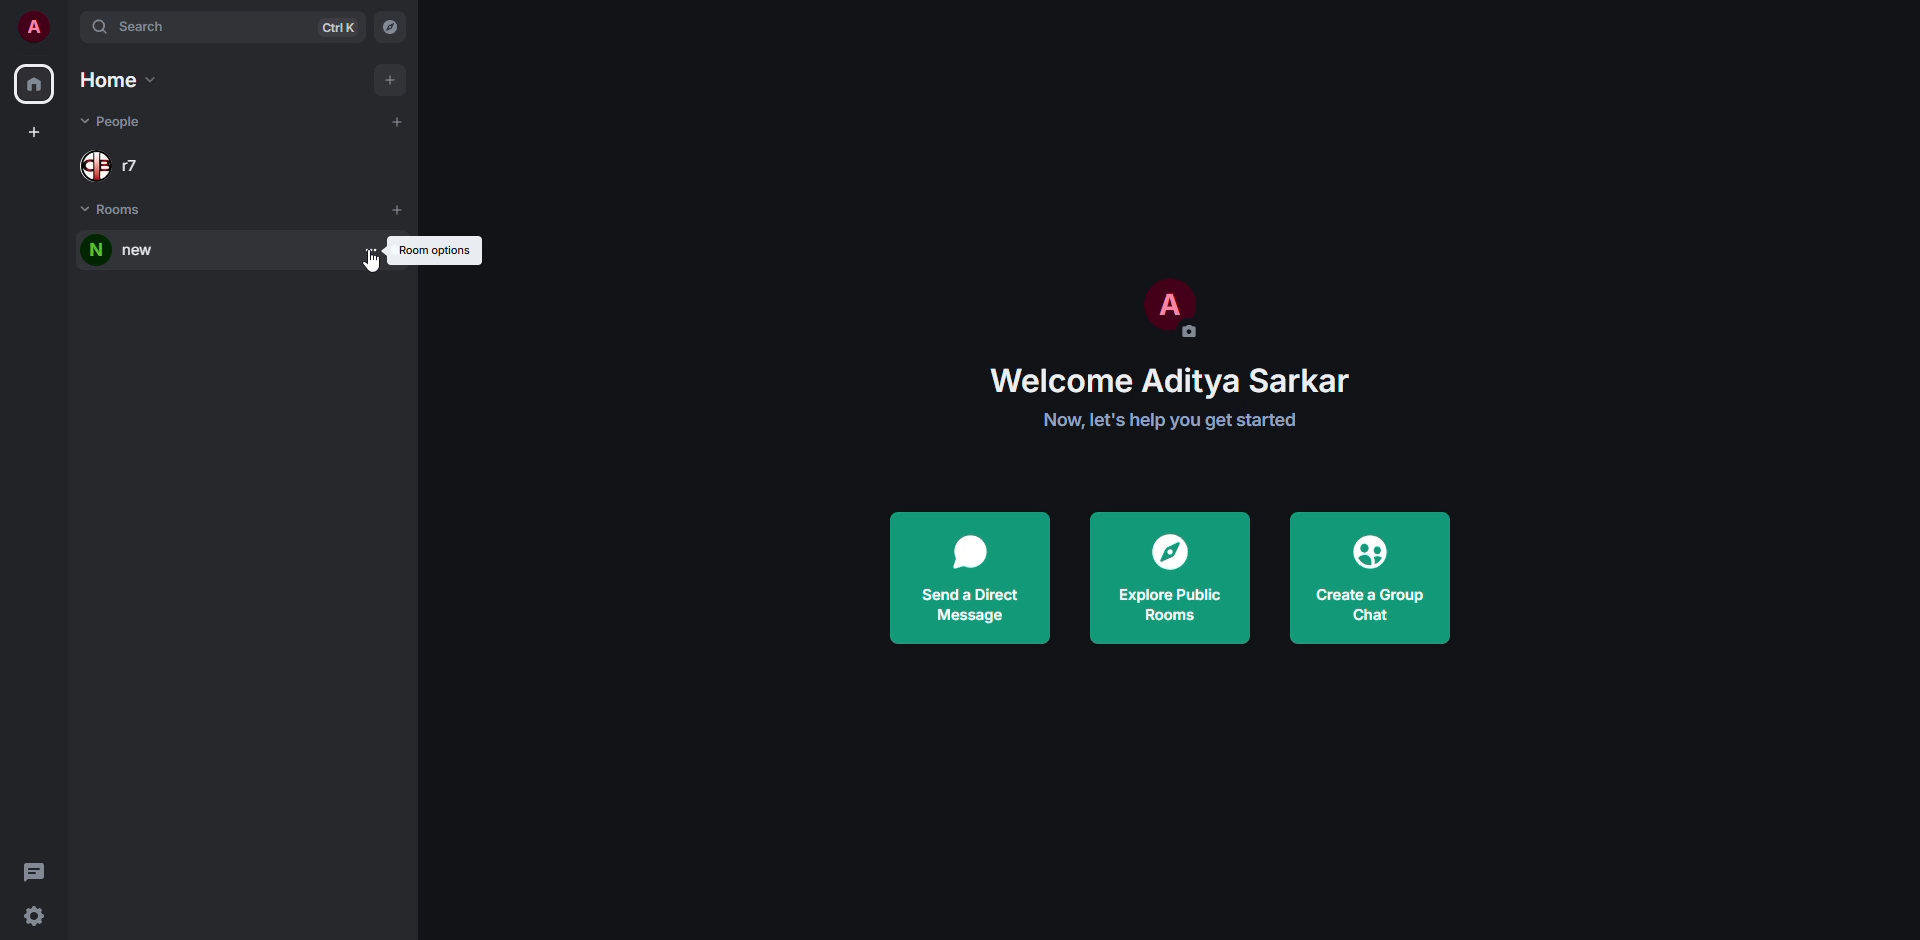  Describe the element at coordinates (339, 27) in the screenshot. I see `ctrl K` at that location.